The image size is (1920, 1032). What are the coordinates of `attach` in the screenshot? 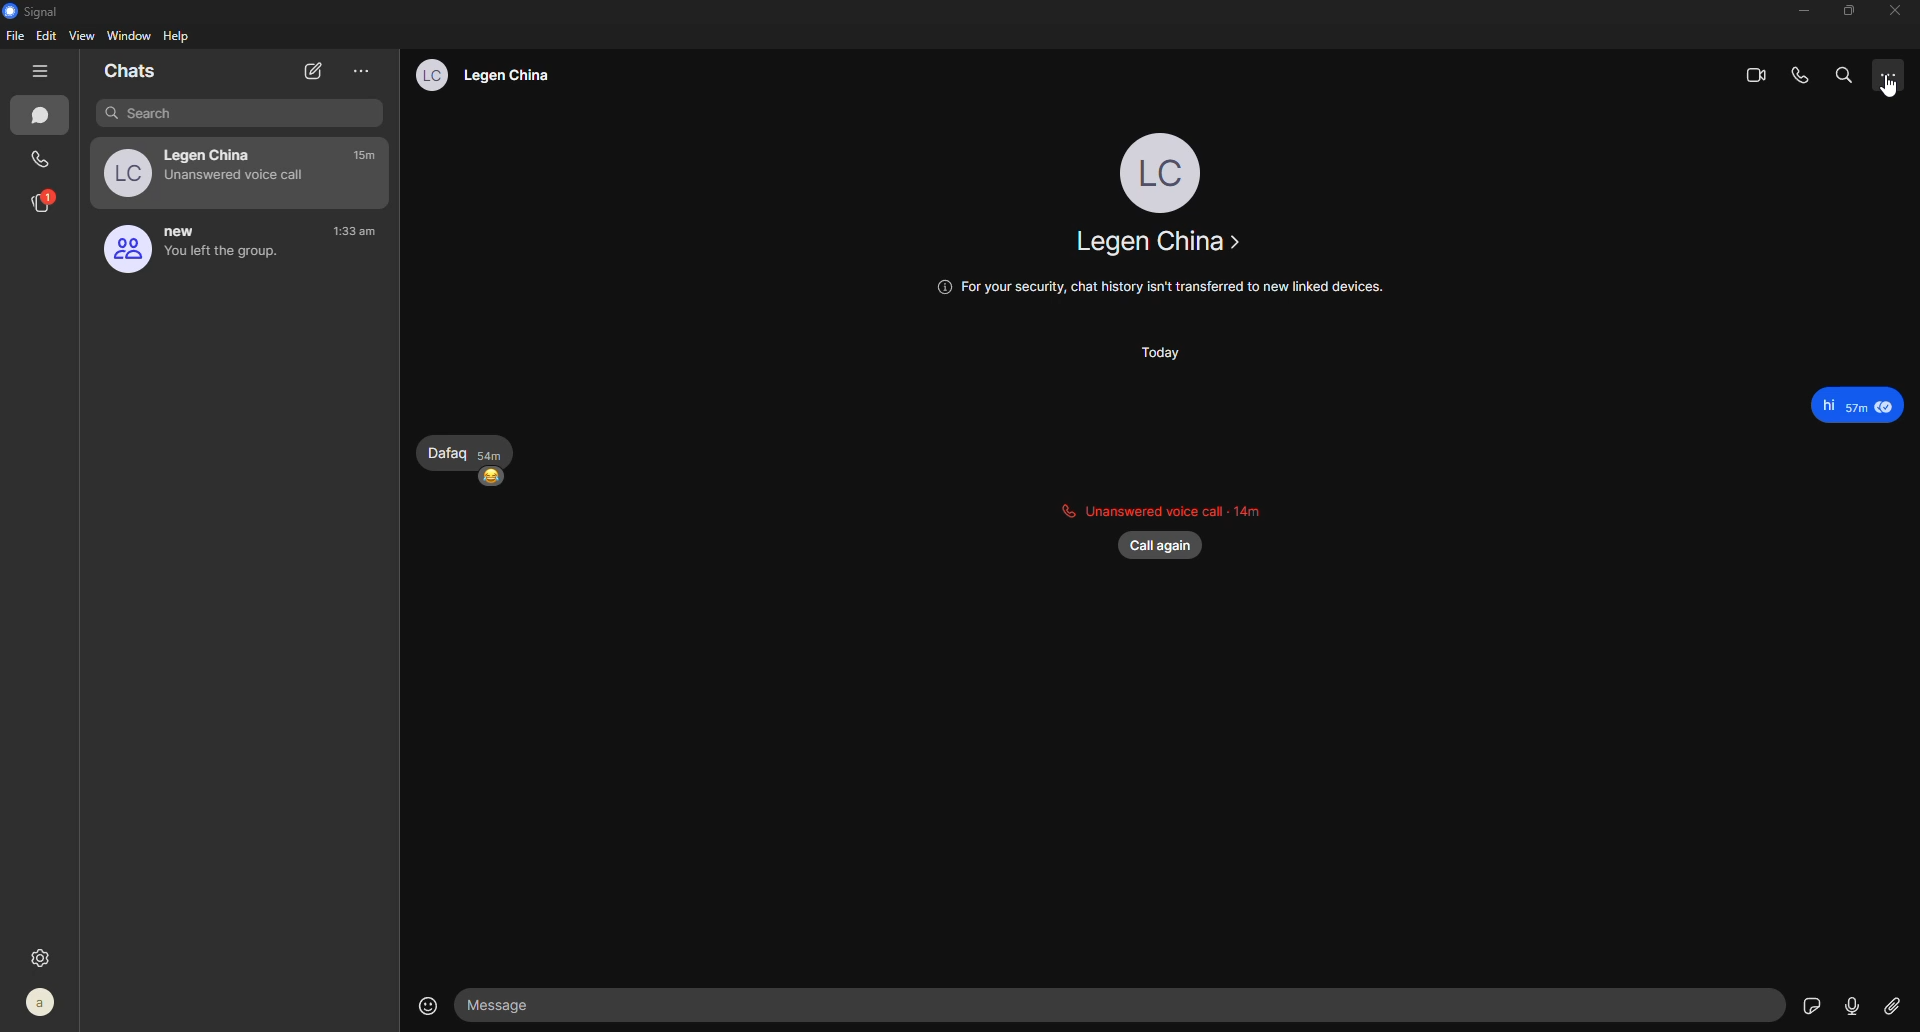 It's located at (1894, 1008).